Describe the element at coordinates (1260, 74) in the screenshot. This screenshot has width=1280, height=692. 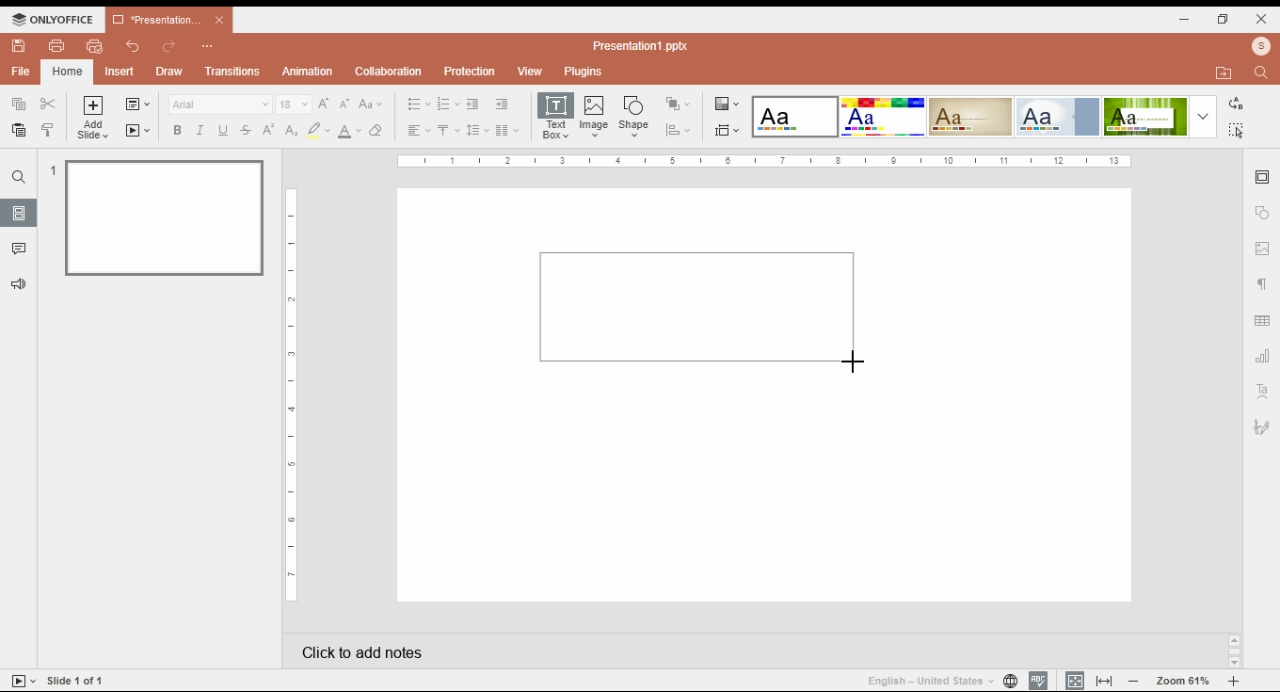
I see `find` at that location.